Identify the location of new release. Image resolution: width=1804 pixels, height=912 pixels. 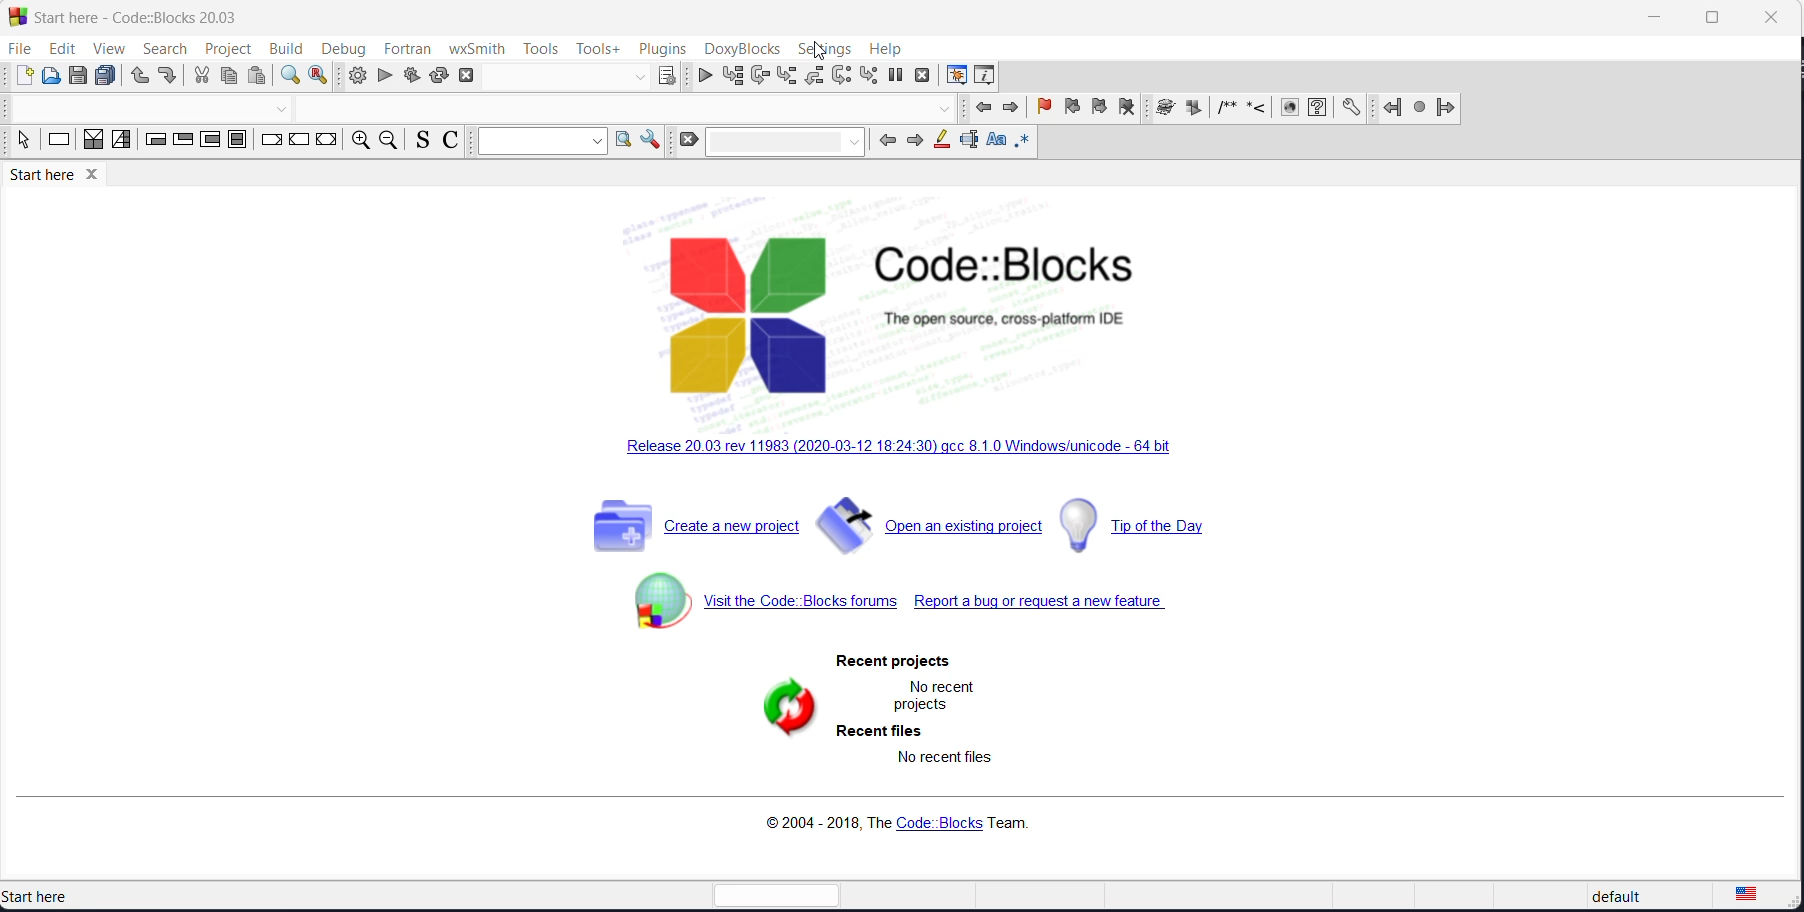
(904, 455).